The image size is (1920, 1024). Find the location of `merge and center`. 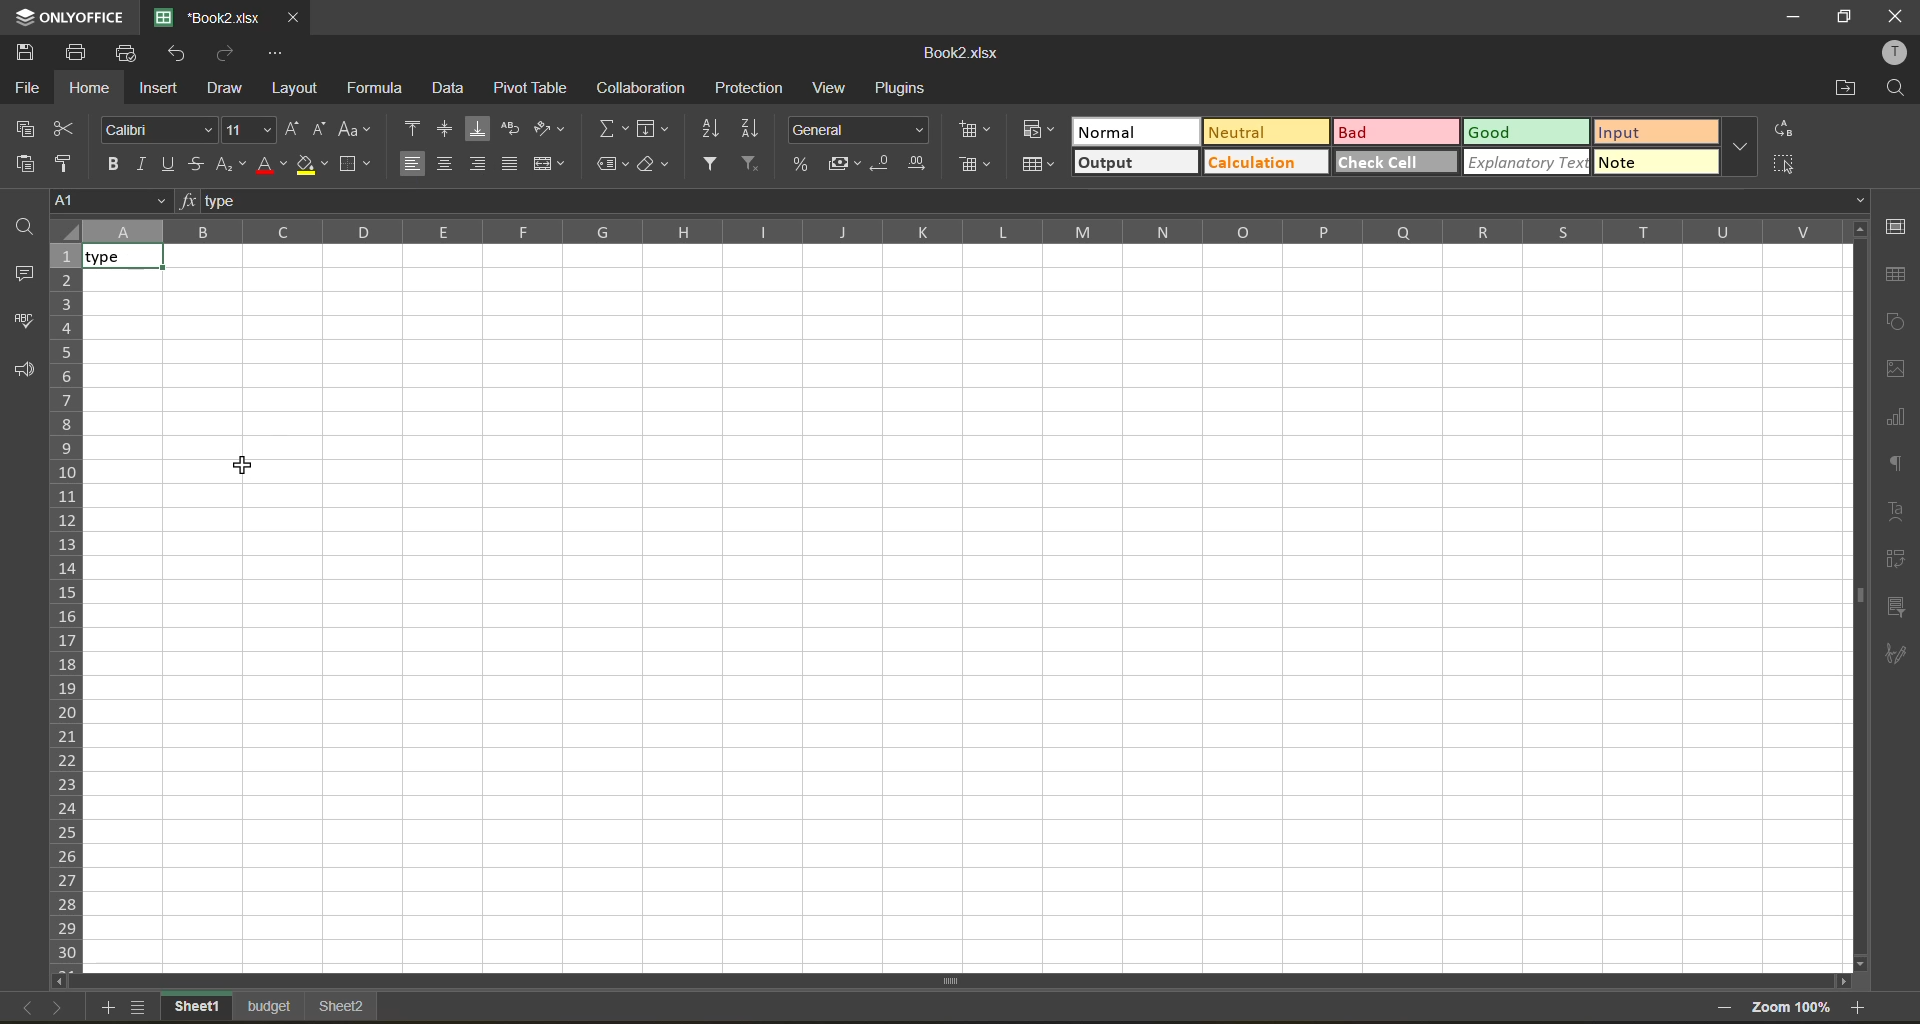

merge and center is located at coordinates (551, 162).